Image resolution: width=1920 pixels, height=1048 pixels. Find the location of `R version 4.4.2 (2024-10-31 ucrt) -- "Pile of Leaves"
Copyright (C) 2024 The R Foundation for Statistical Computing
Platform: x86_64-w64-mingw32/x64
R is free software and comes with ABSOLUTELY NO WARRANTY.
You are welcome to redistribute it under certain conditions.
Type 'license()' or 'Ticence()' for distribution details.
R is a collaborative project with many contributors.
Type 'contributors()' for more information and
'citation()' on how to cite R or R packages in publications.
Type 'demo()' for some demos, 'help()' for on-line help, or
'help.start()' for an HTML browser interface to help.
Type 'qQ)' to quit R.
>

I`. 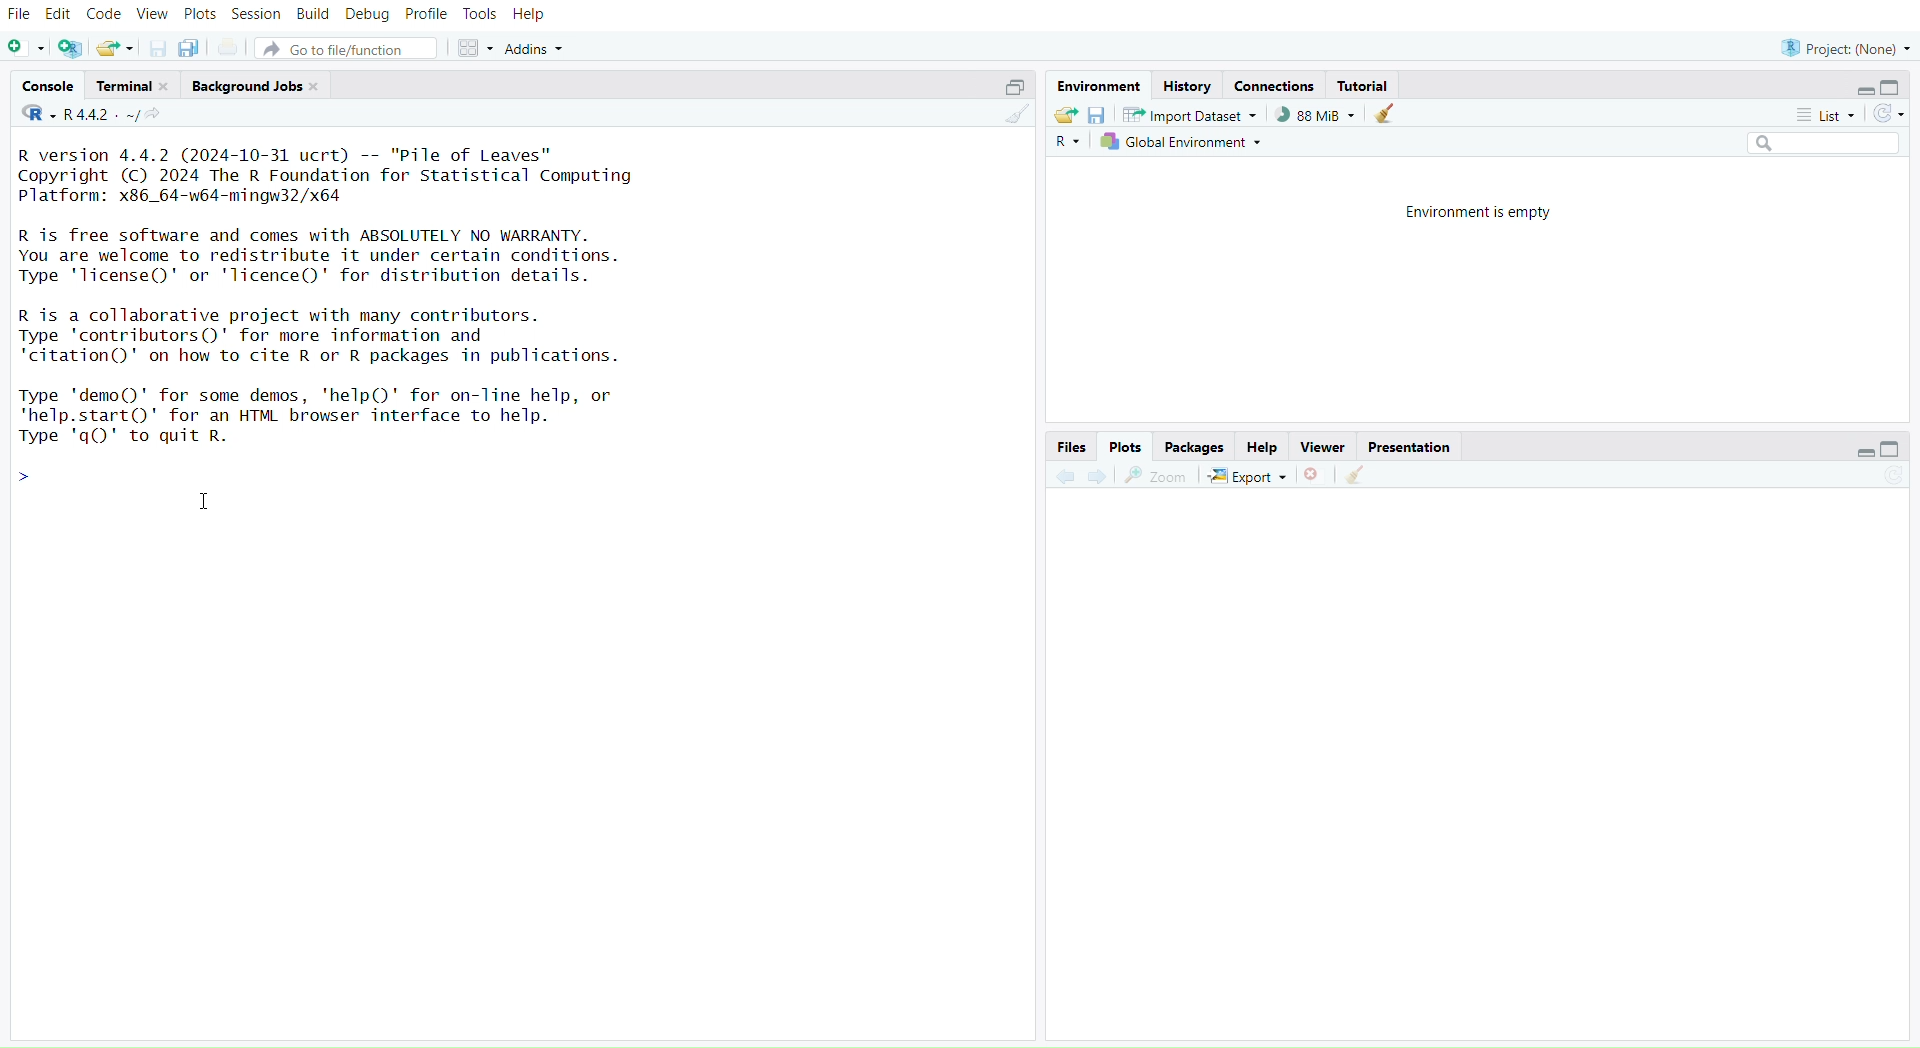

R version 4.4.2 (2024-10-31 ucrt) -- "Pile of Leaves"
Copyright (C) 2024 The R Foundation for Statistical Computing
Platform: x86_64-w64-mingw32/x64
R is free software and comes with ABSOLUTELY NO WARRANTY.
You are welcome to redistribute it under certain conditions.
Type 'license()' or 'Ticence()' for distribution details.
R is a collaborative project with many contributors.
Type 'contributors()' for more information and
'citation()' on how to cite R or R packages in publications.
Type 'demo()' for some demos, 'help()' for on-line help, or
'help.start()' for an HTML browser interface to help.
Type 'qQ)' to quit R.
>

I is located at coordinates (341, 314).